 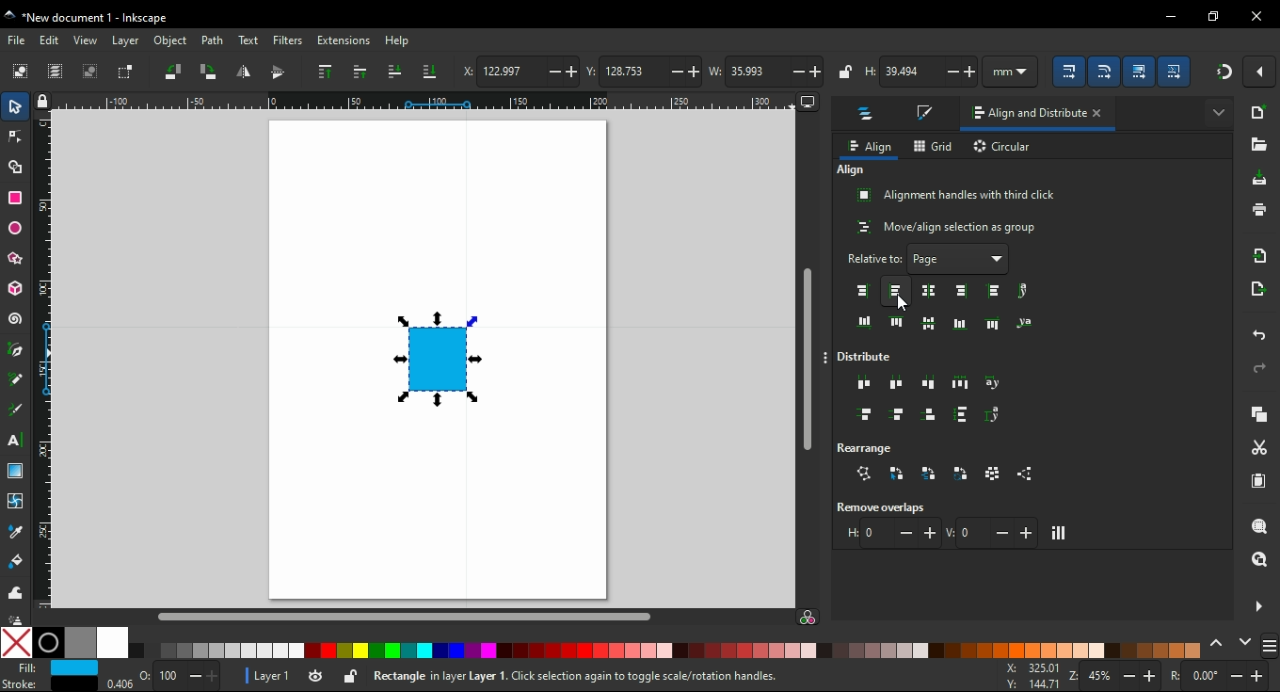 What do you see at coordinates (17, 499) in the screenshot?
I see `mesh tool` at bounding box center [17, 499].